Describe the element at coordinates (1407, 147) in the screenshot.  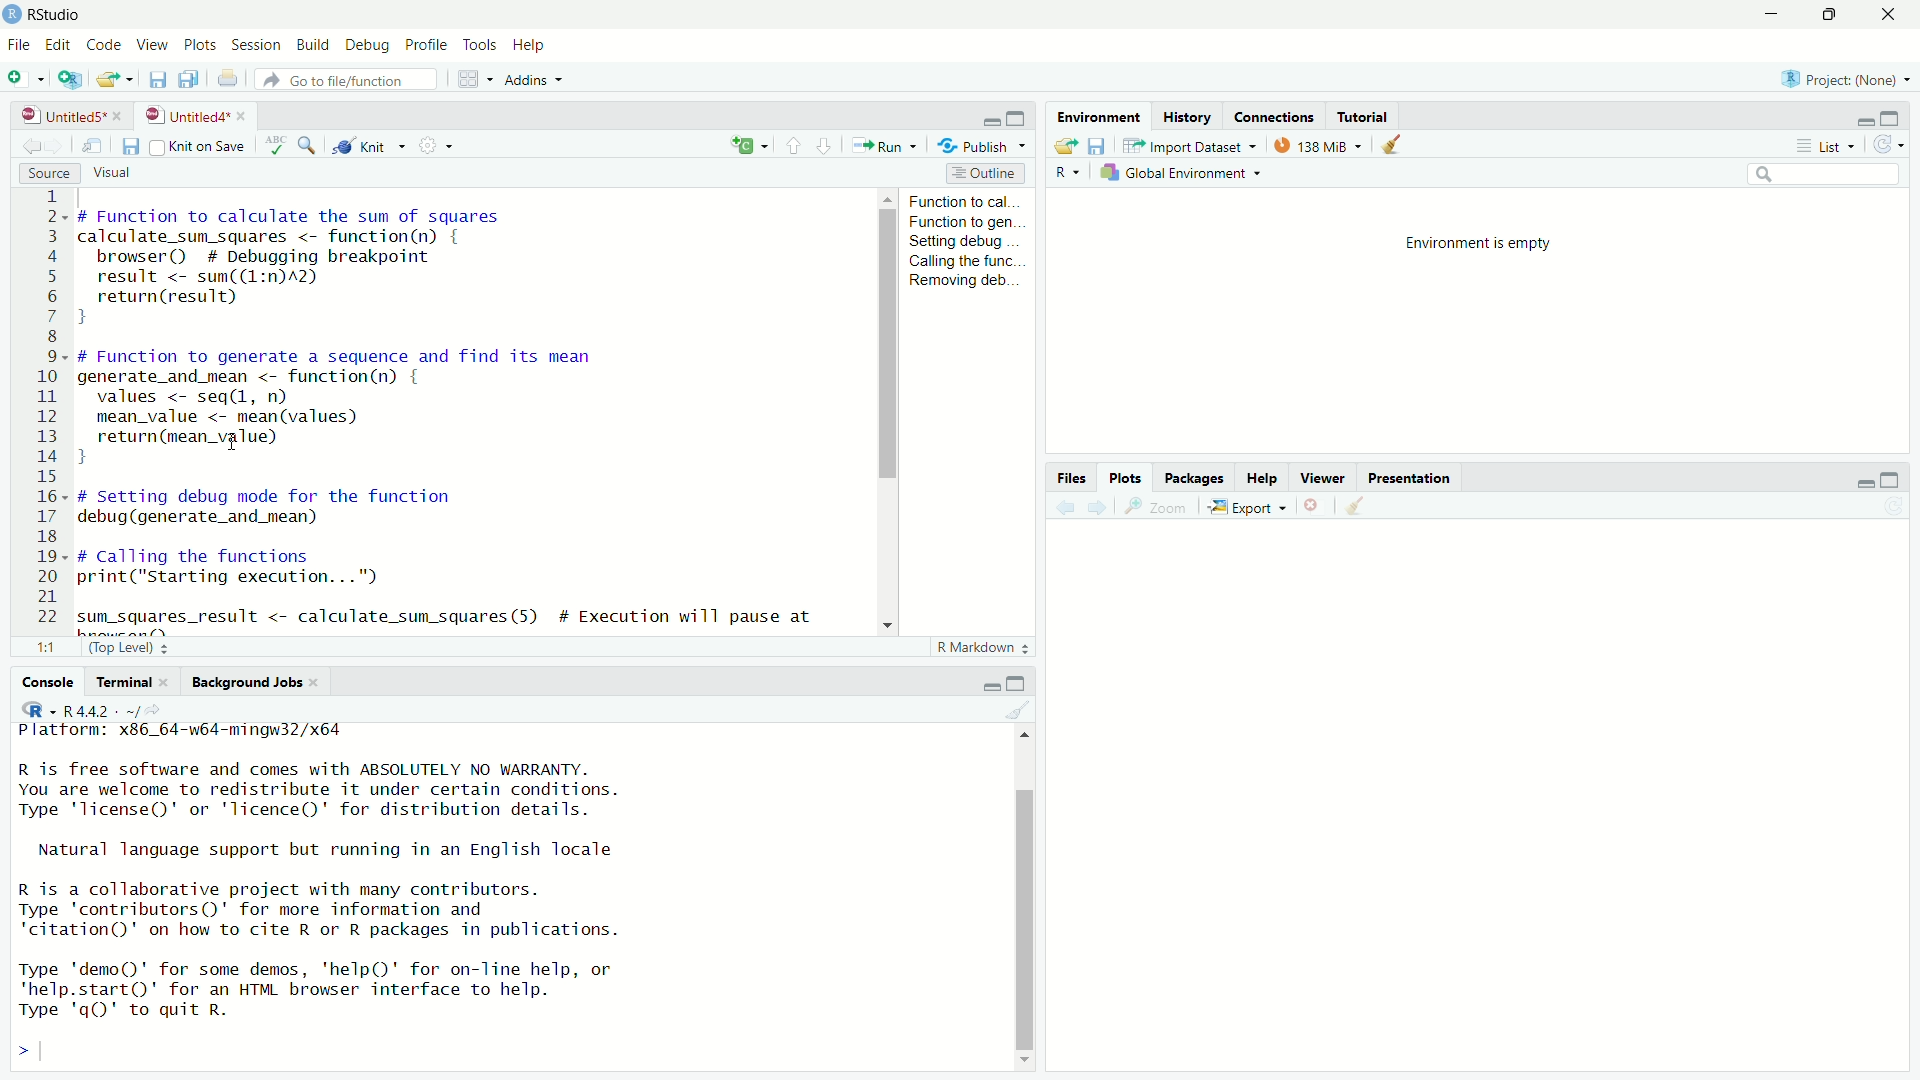
I see `clear objects from the workspace` at that location.